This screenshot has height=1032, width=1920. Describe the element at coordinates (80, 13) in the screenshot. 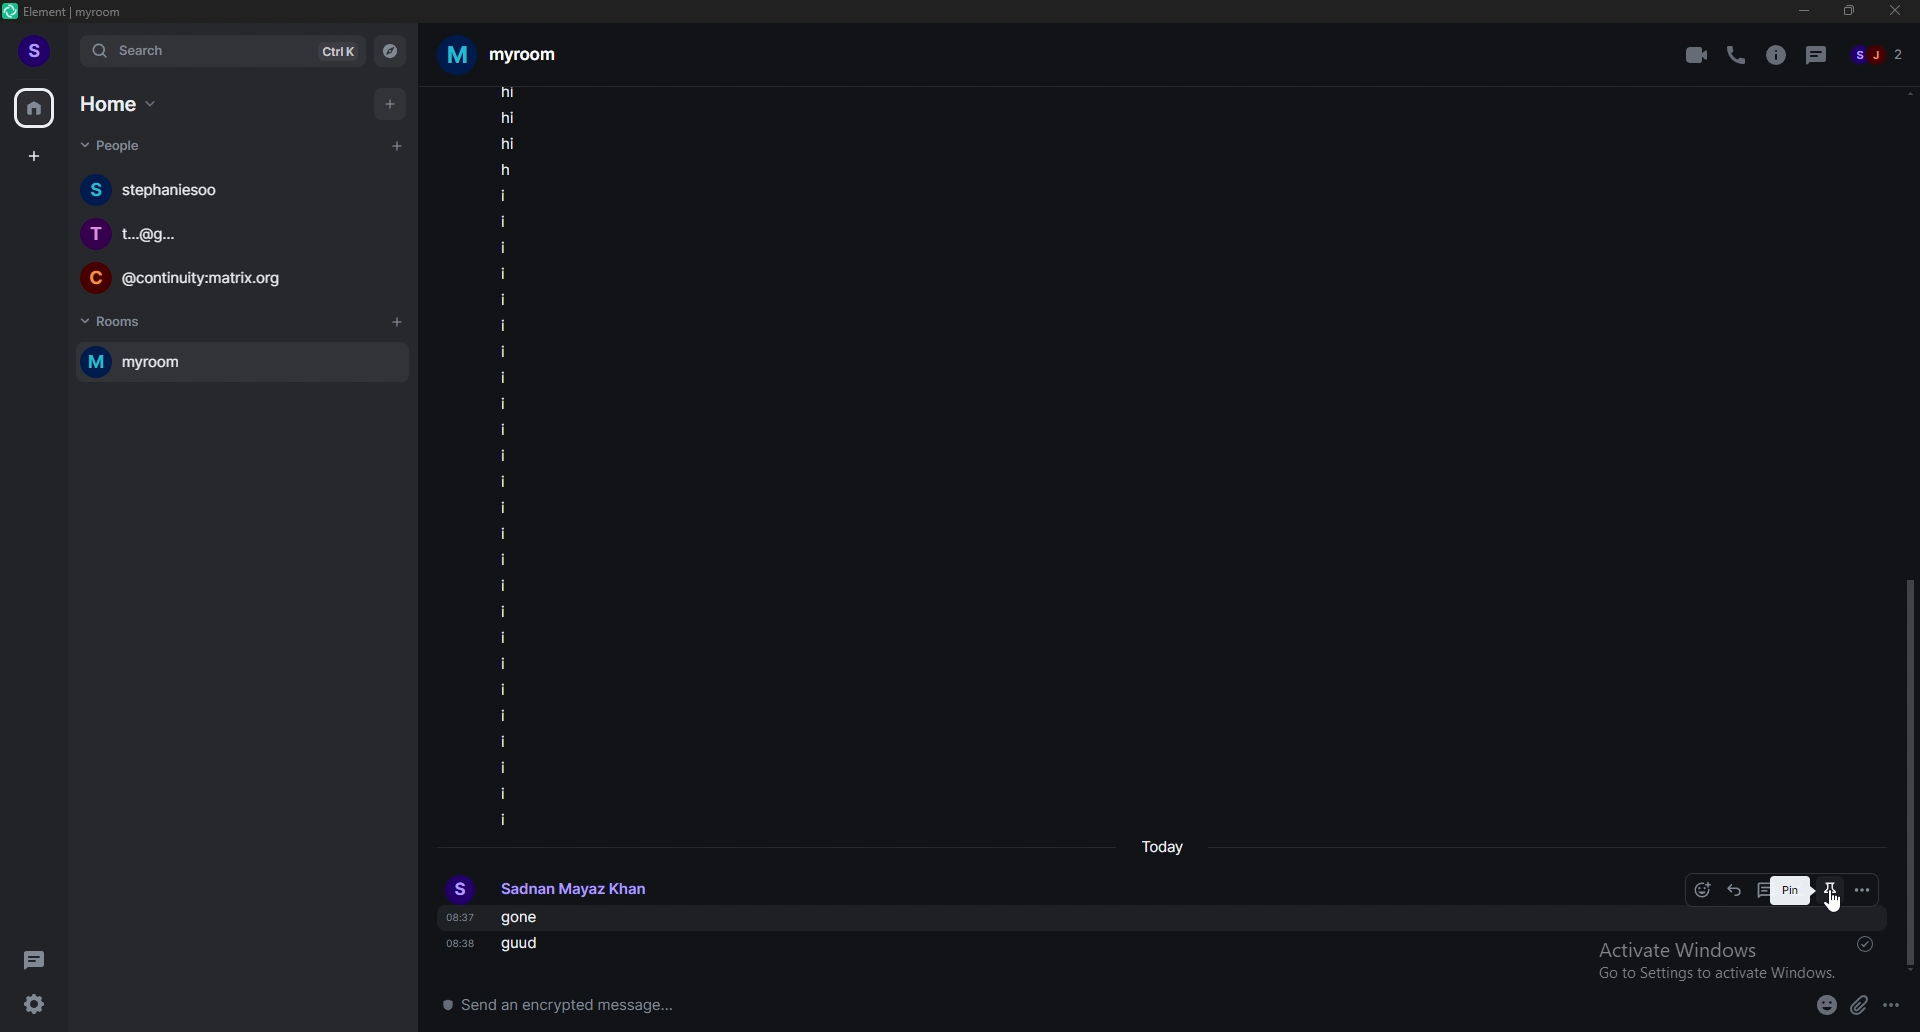

I see `title` at that location.